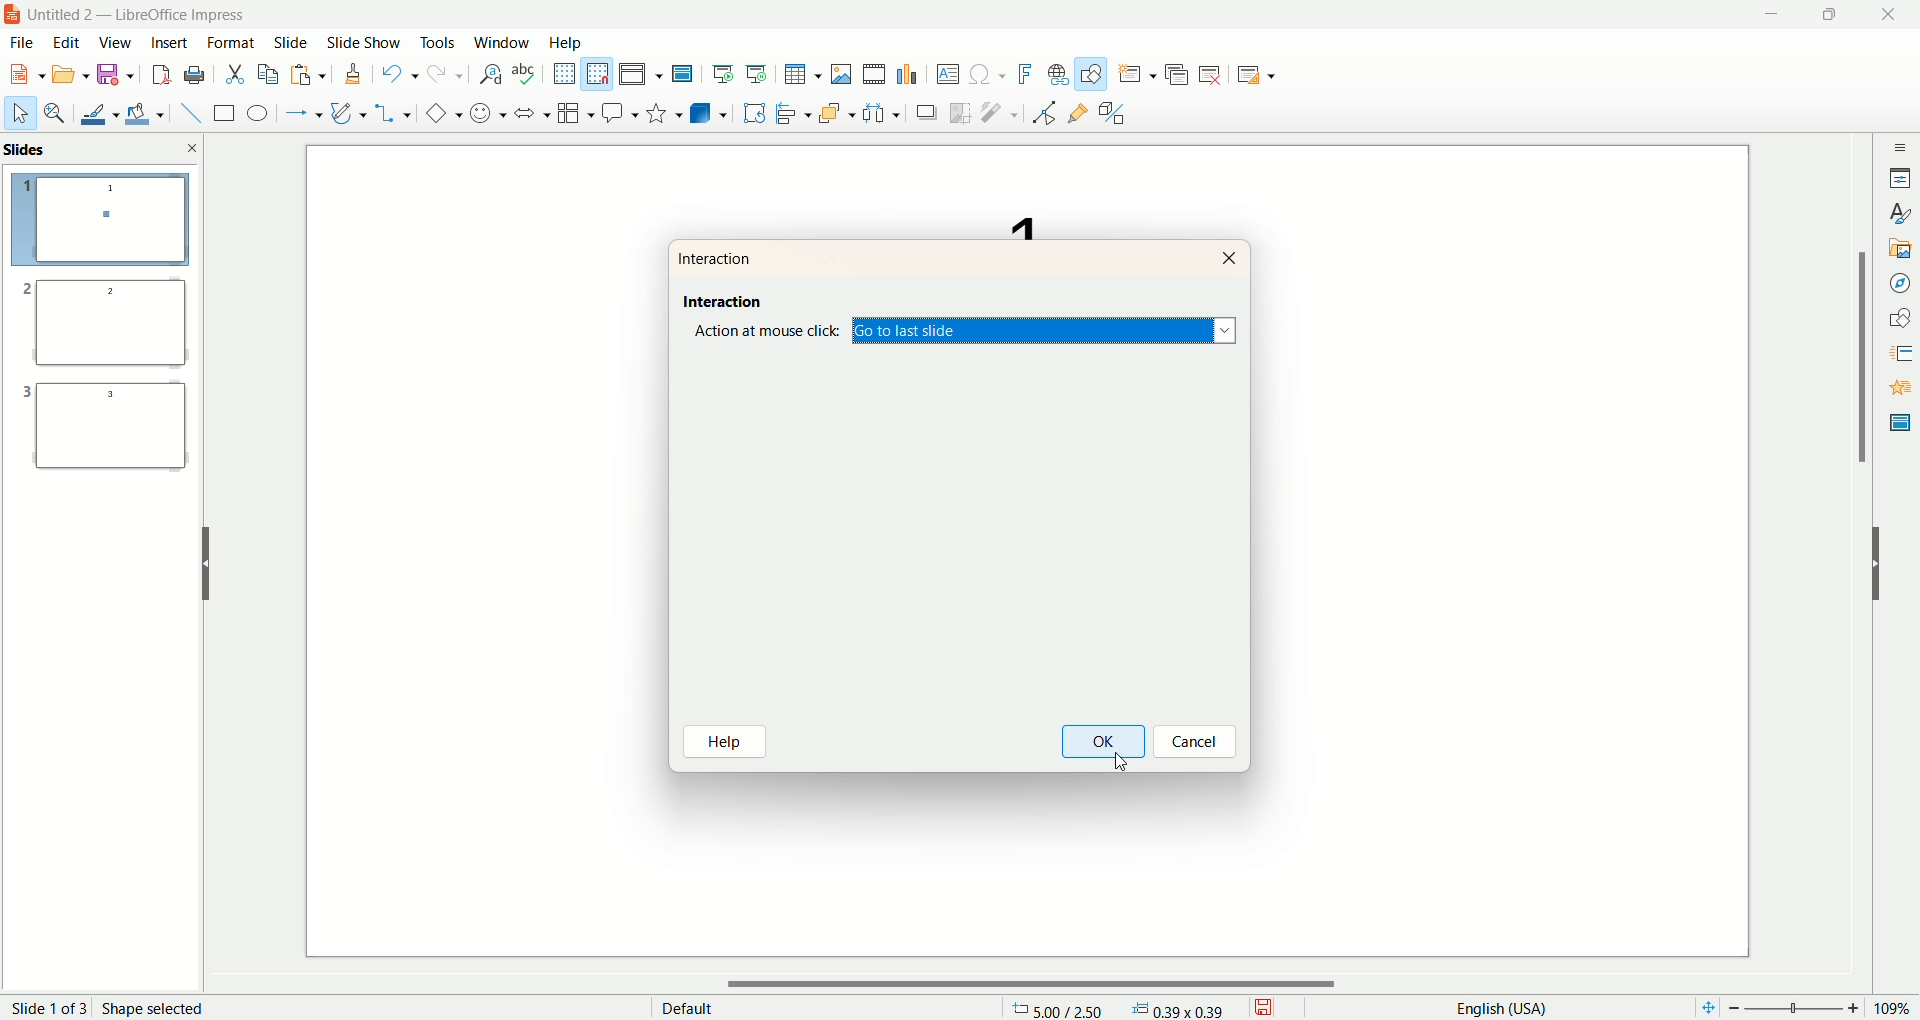 This screenshot has height=1020, width=1920. I want to click on slide show, so click(367, 43).